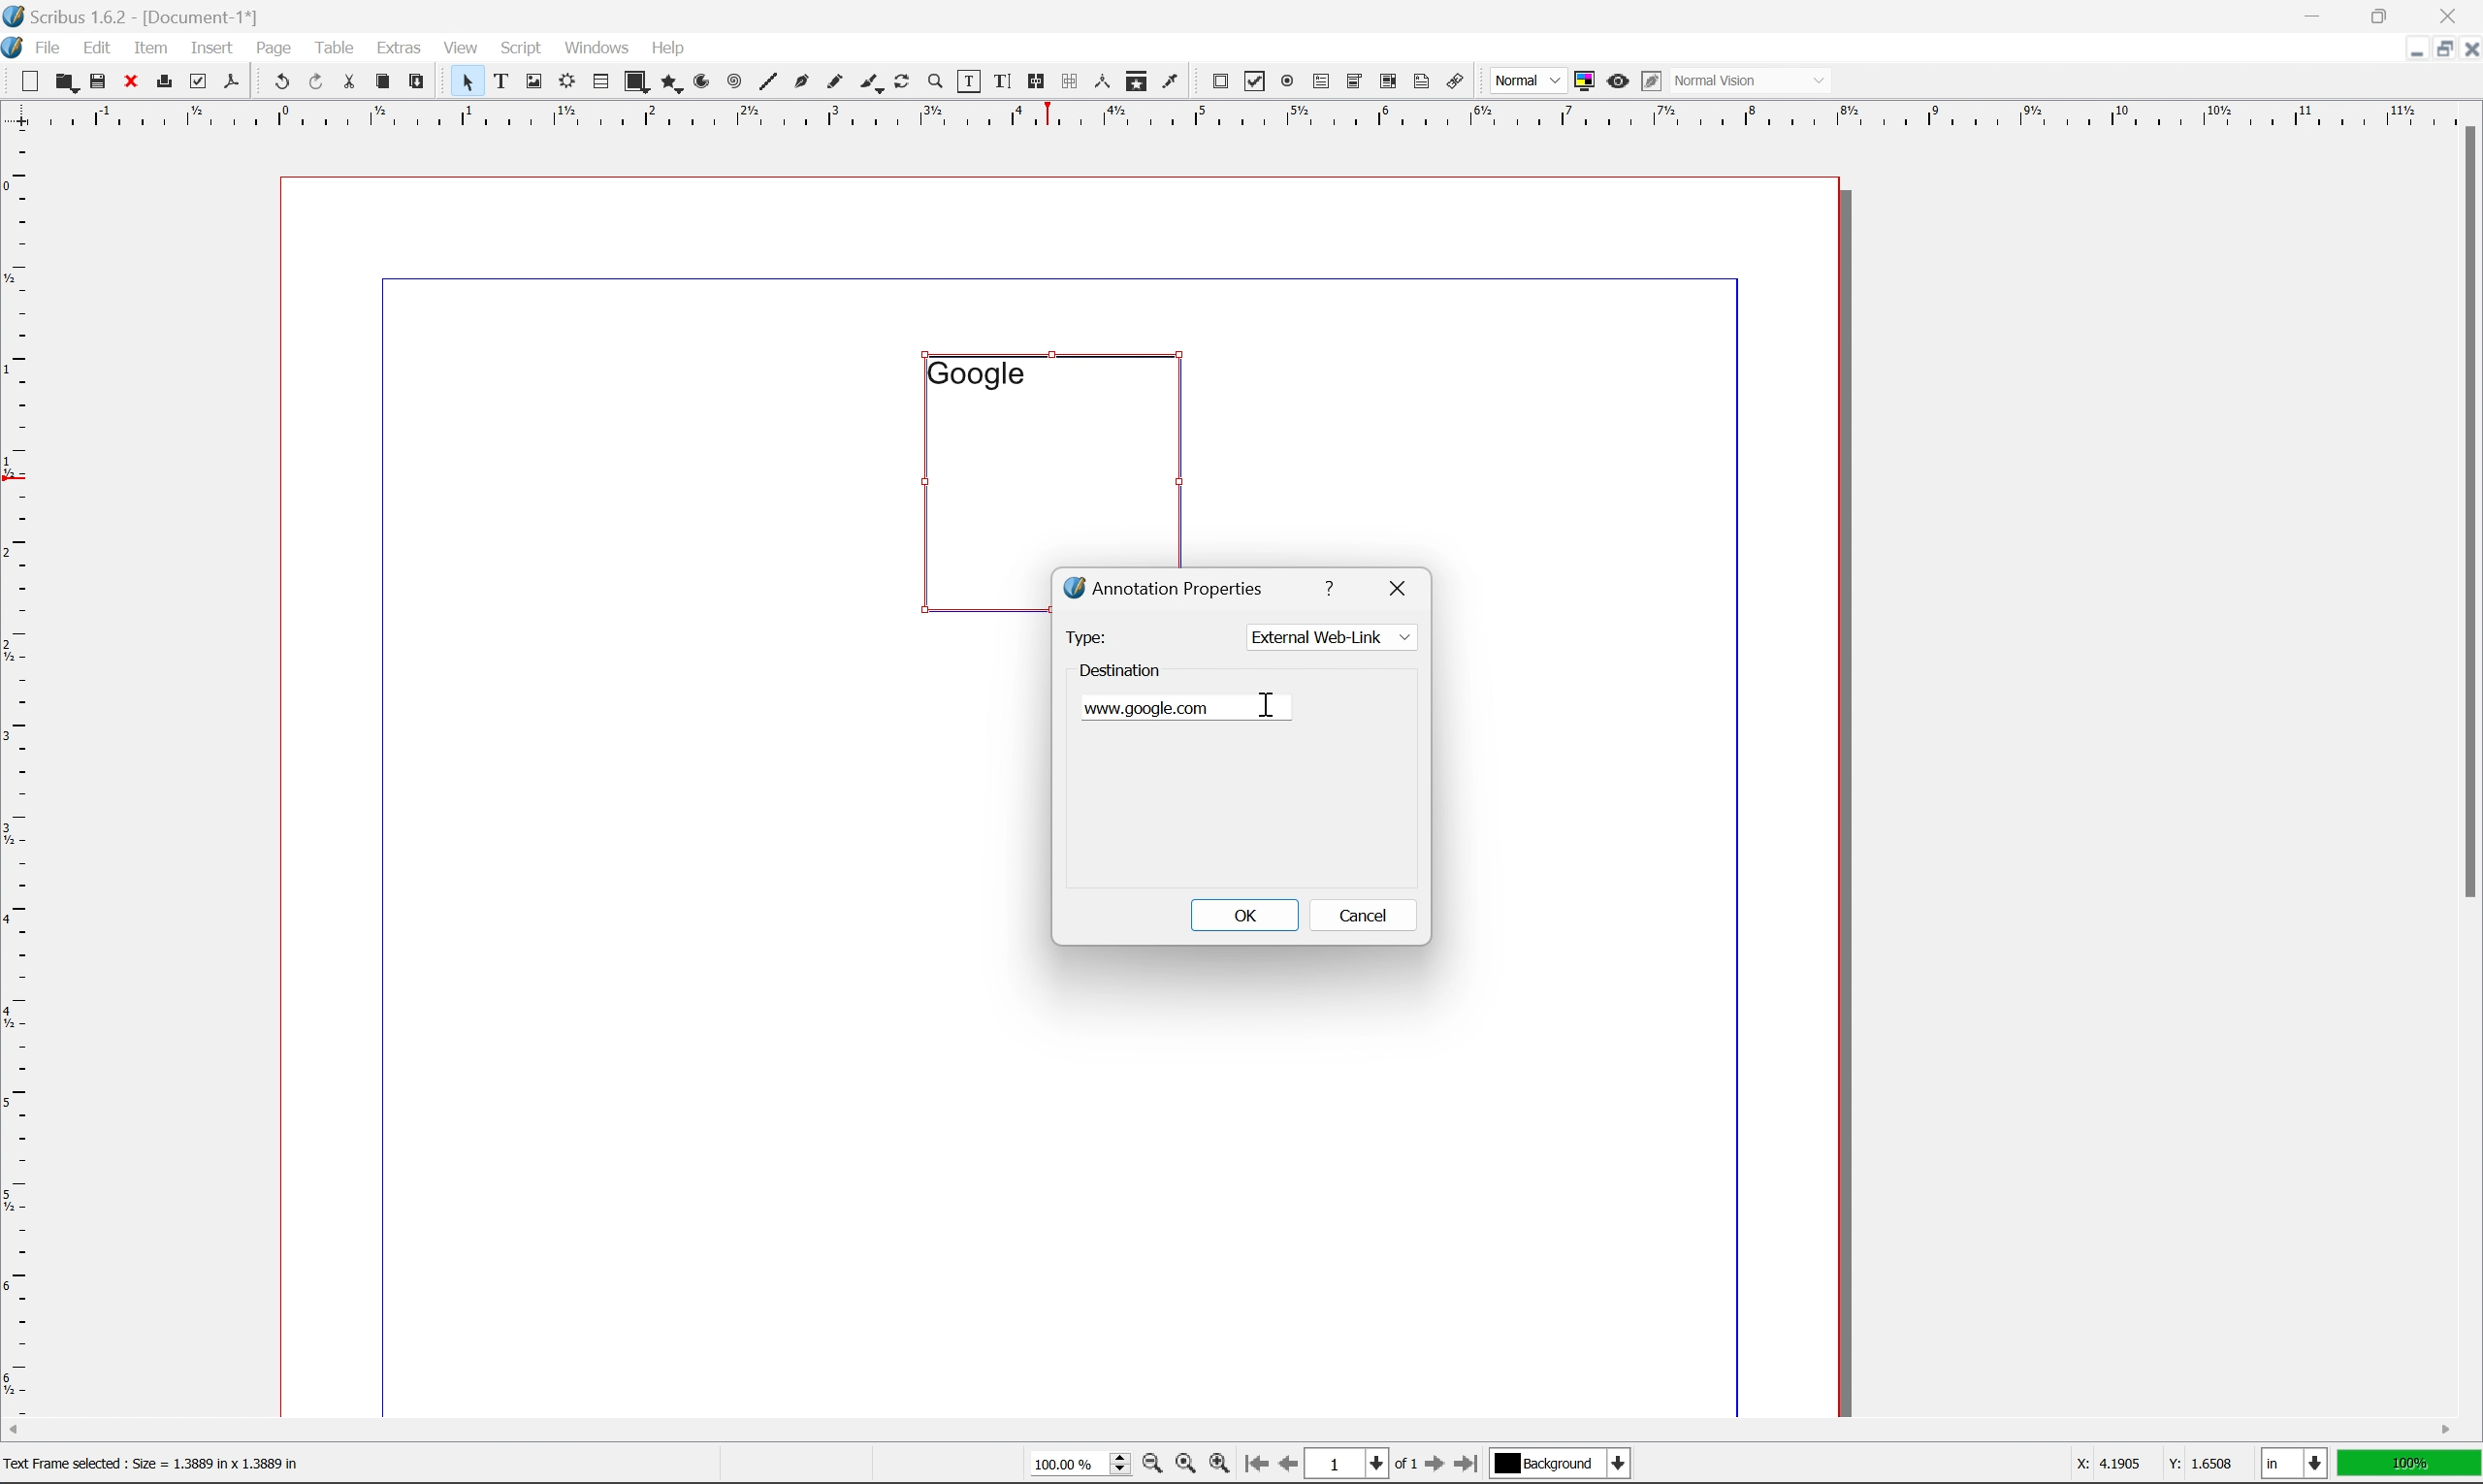 This screenshot has width=2483, height=1484. Describe the element at coordinates (1333, 585) in the screenshot. I see `help` at that location.